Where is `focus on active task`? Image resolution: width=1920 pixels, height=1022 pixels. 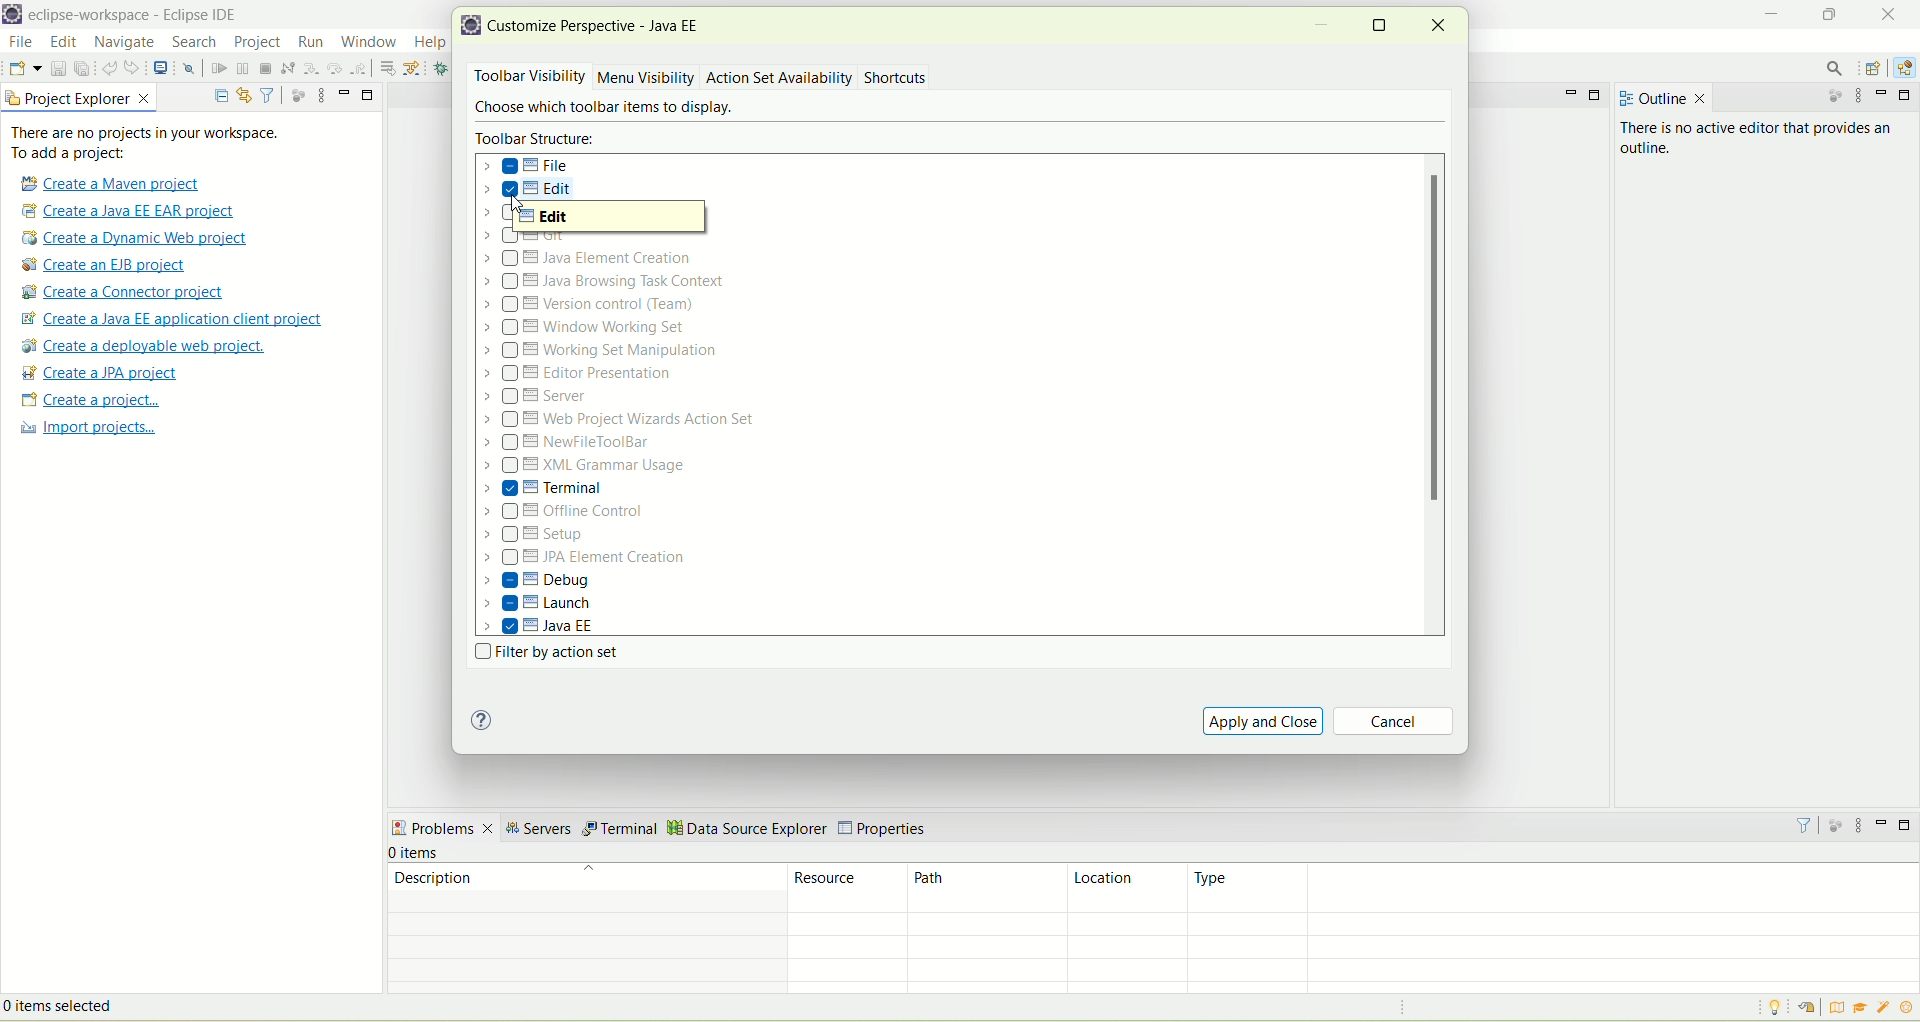 focus on active task is located at coordinates (1837, 826).